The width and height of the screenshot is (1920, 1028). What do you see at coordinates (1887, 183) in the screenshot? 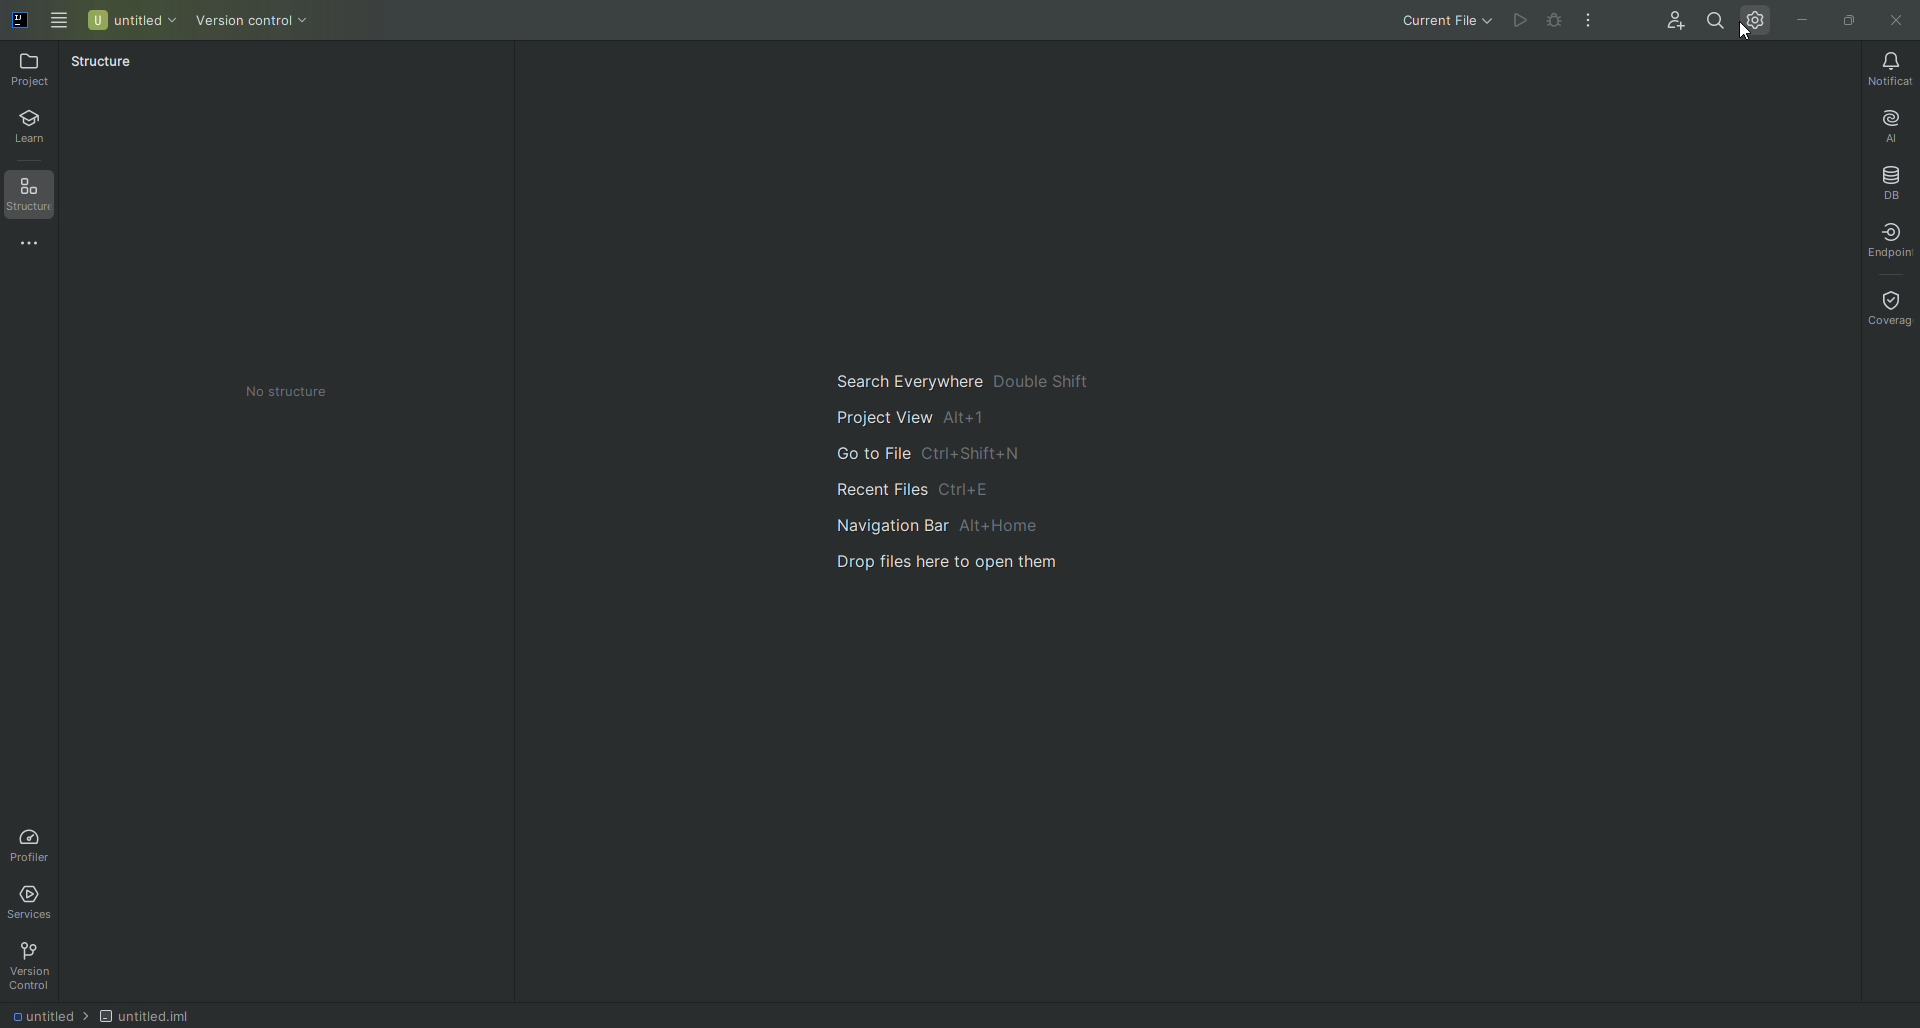
I see `Database` at bounding box center [1887, 183].